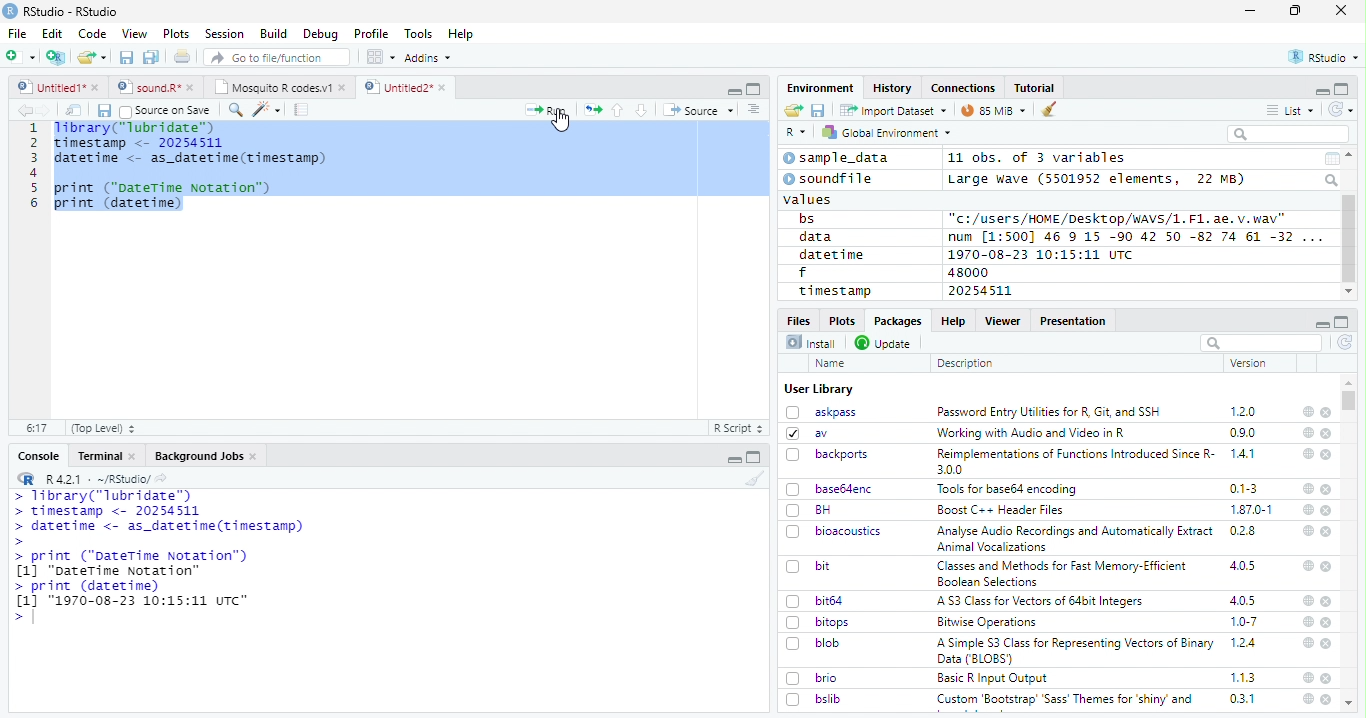 The height and width of the screenshot is (718, 1366). I want to click on 1.87.0-1, so click(1251, 510).